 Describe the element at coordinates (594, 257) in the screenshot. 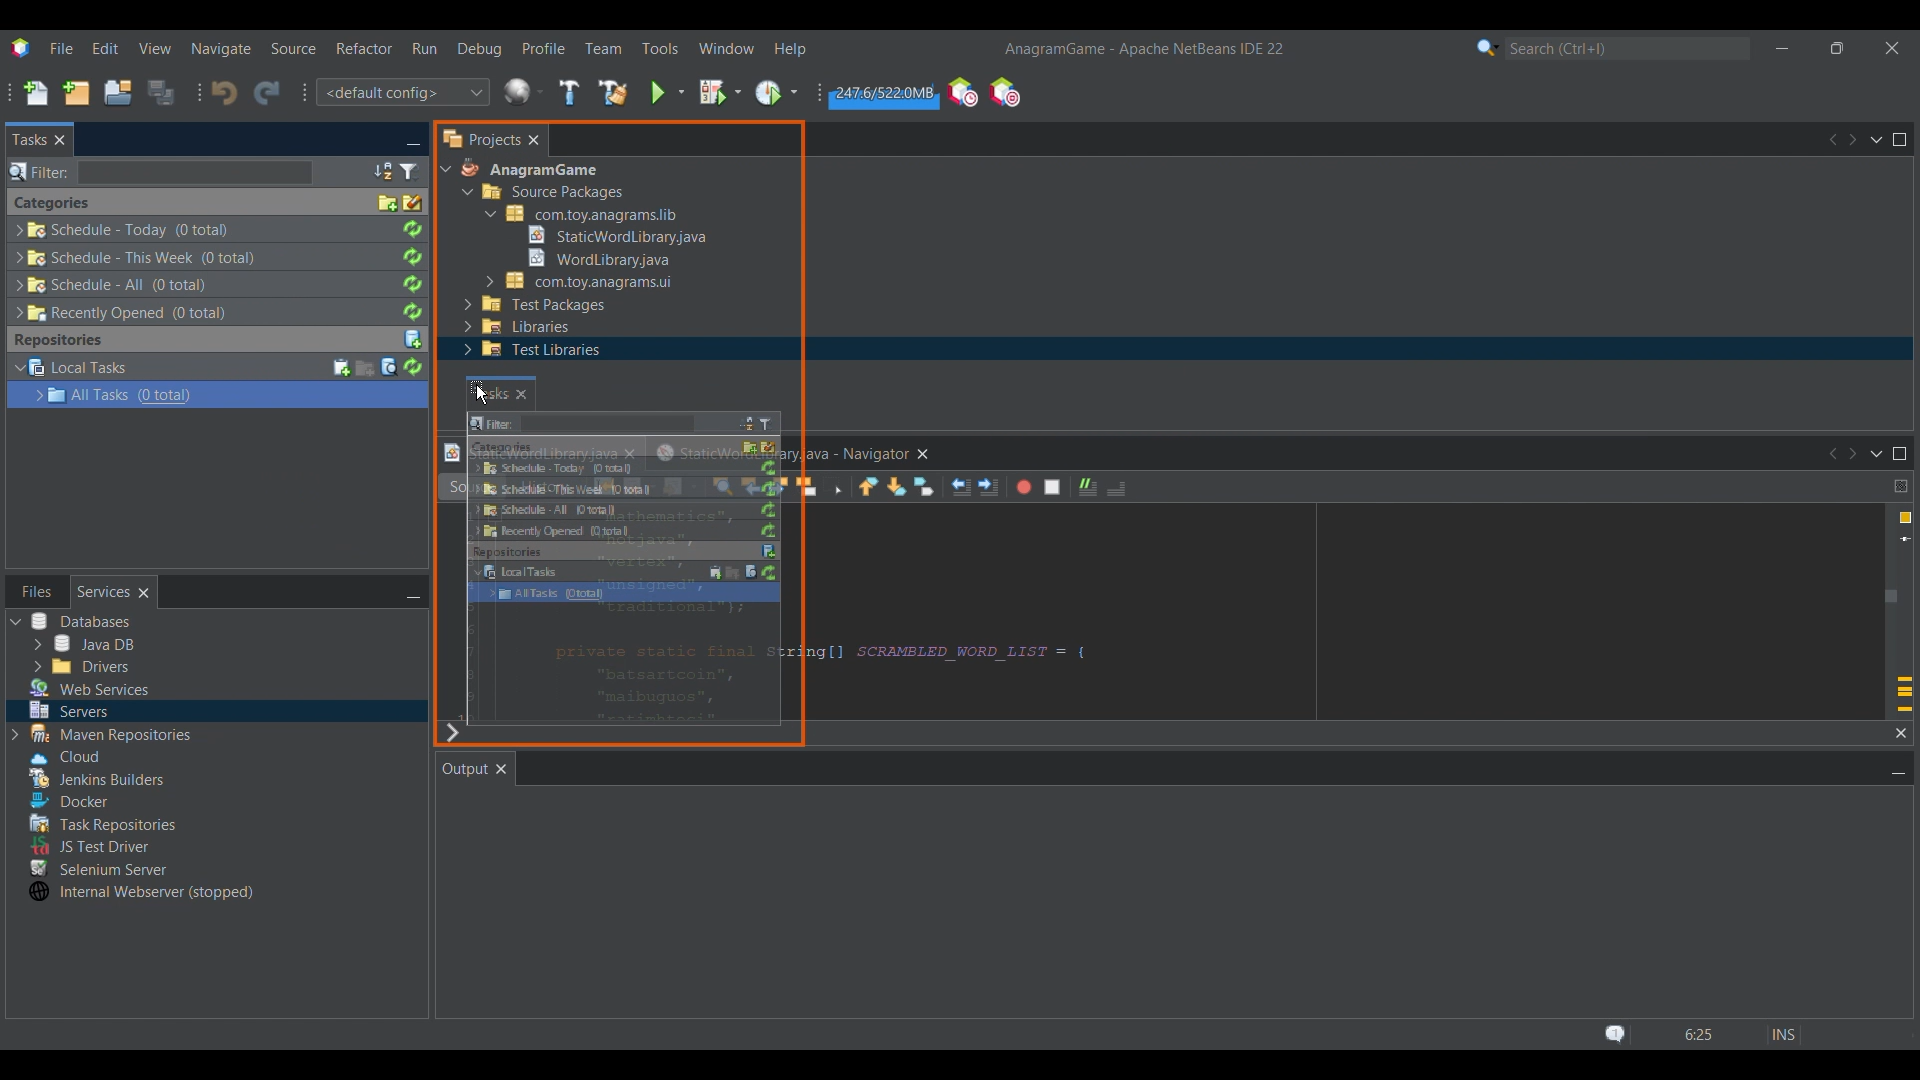

I see `` at that location.